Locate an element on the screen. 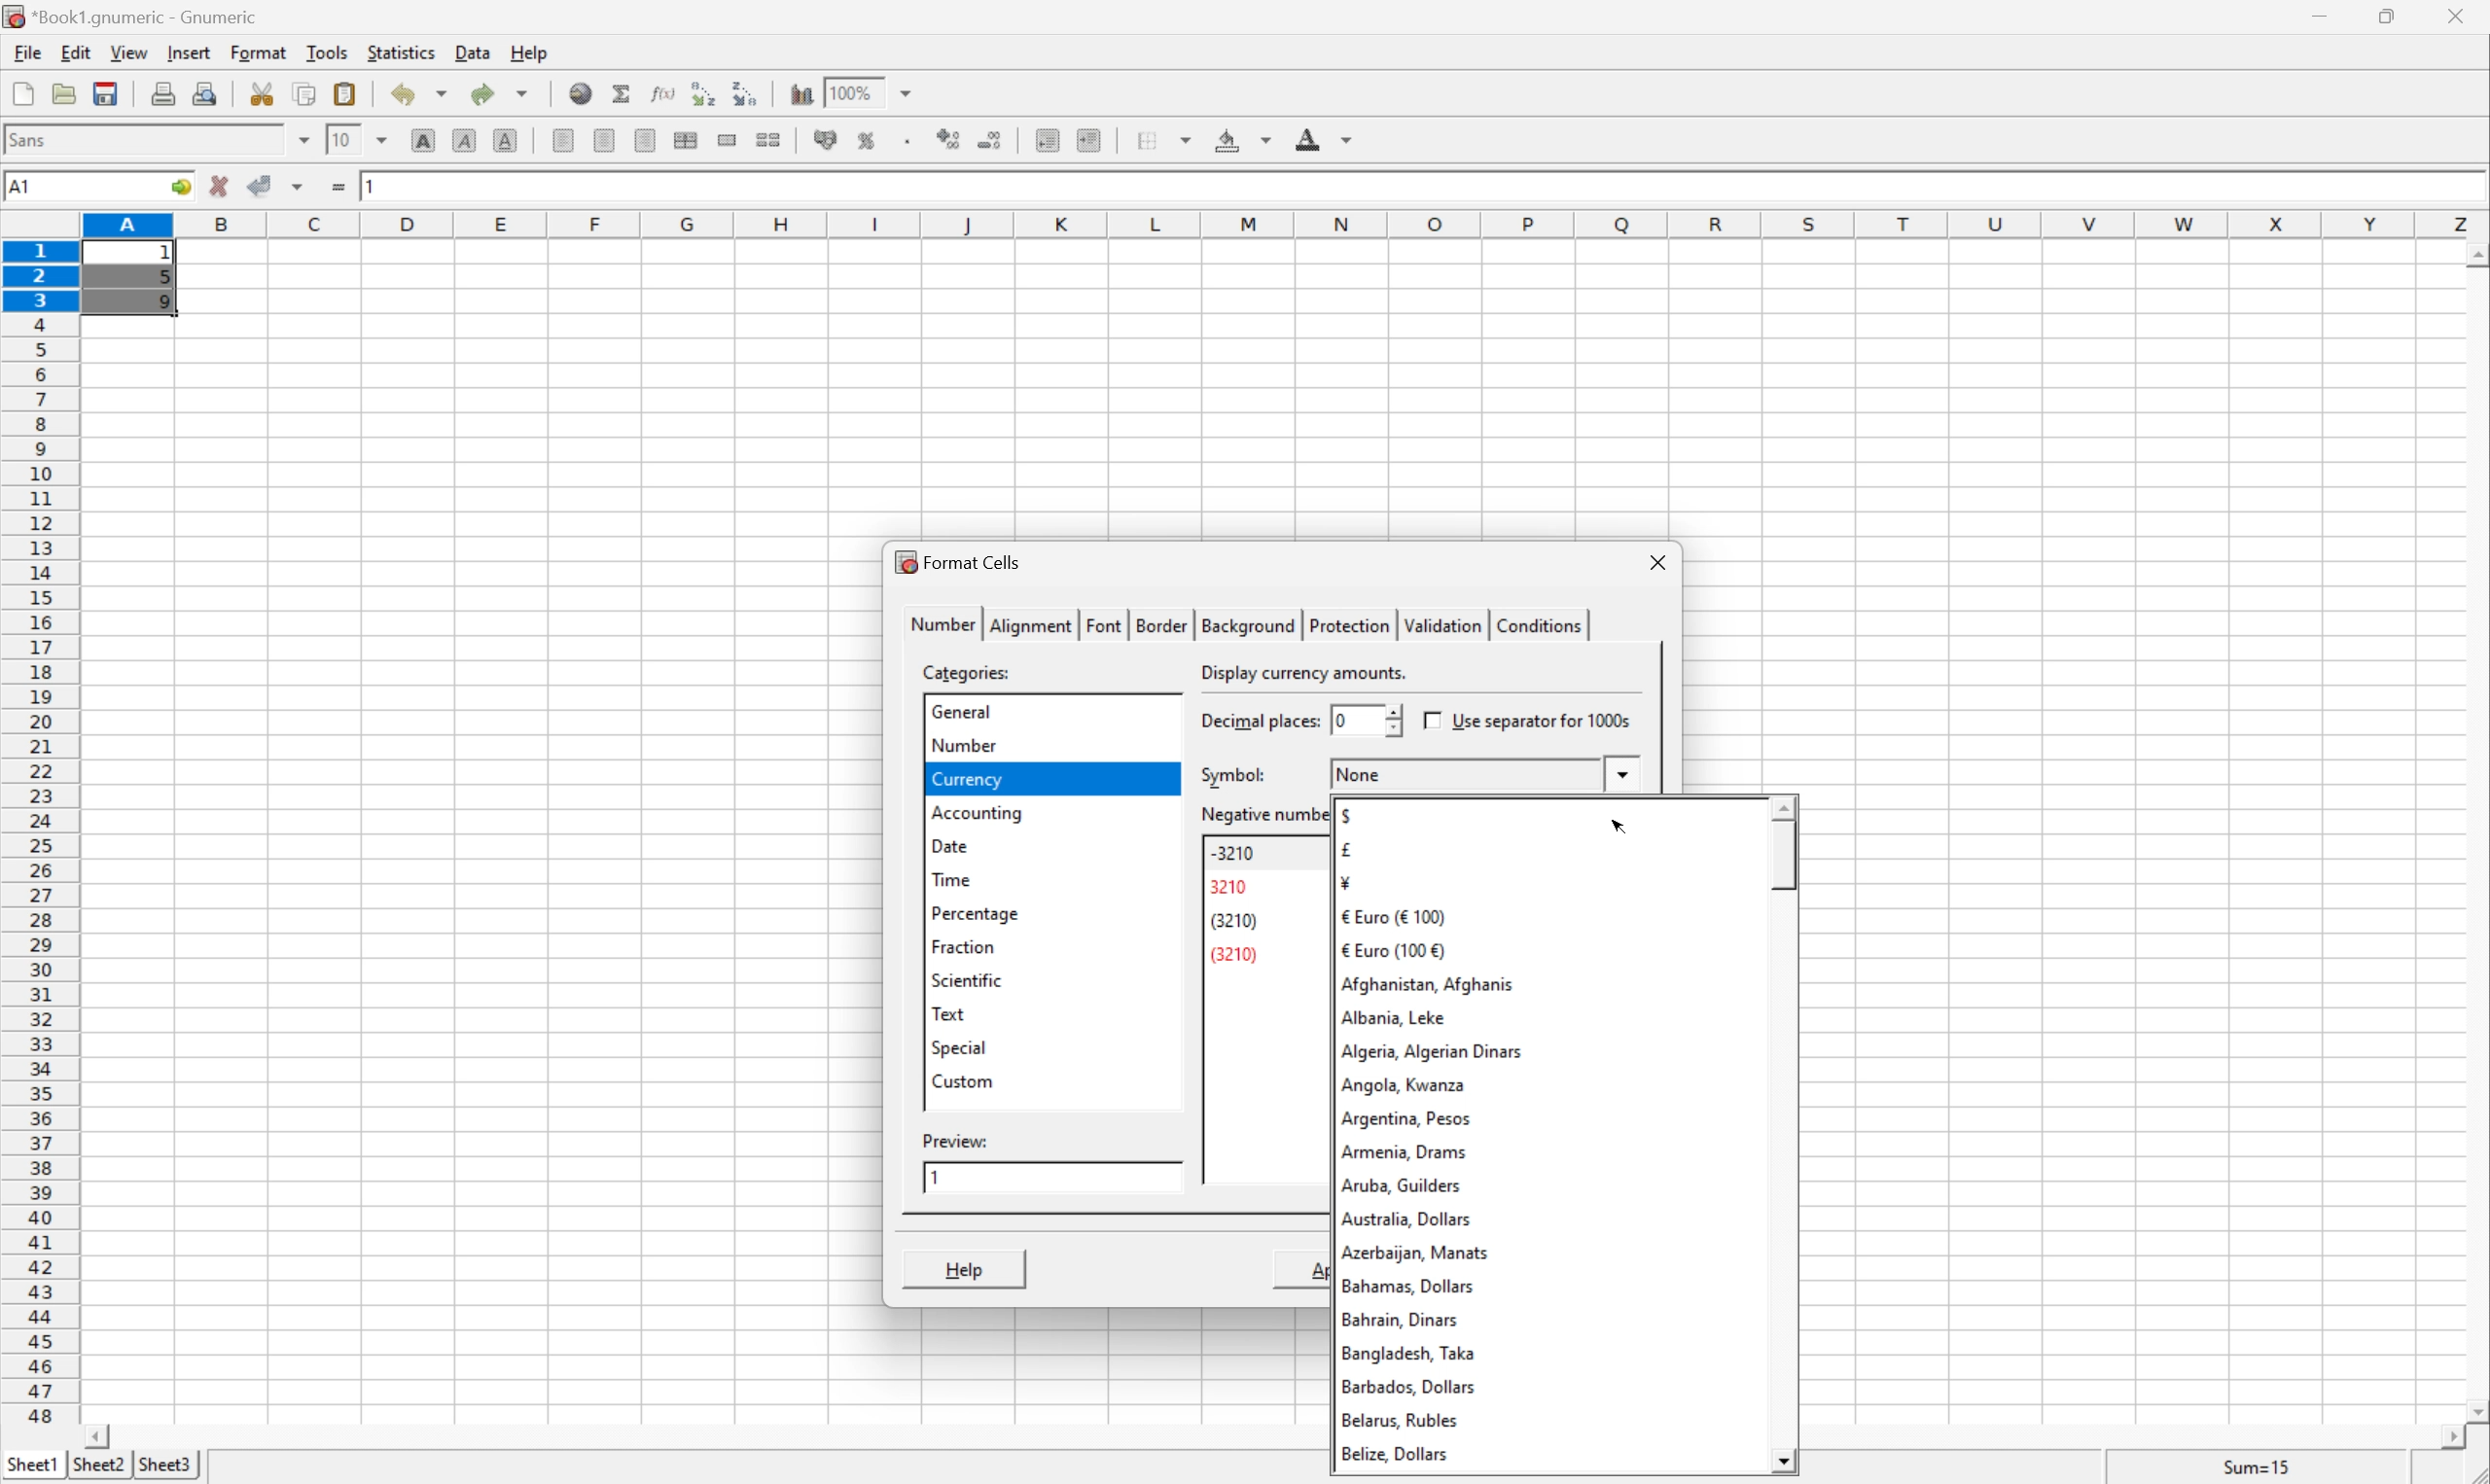 The height and width of the screenshot is (1484, 2490). format selection as accounting is located at coordinates (827, 140).